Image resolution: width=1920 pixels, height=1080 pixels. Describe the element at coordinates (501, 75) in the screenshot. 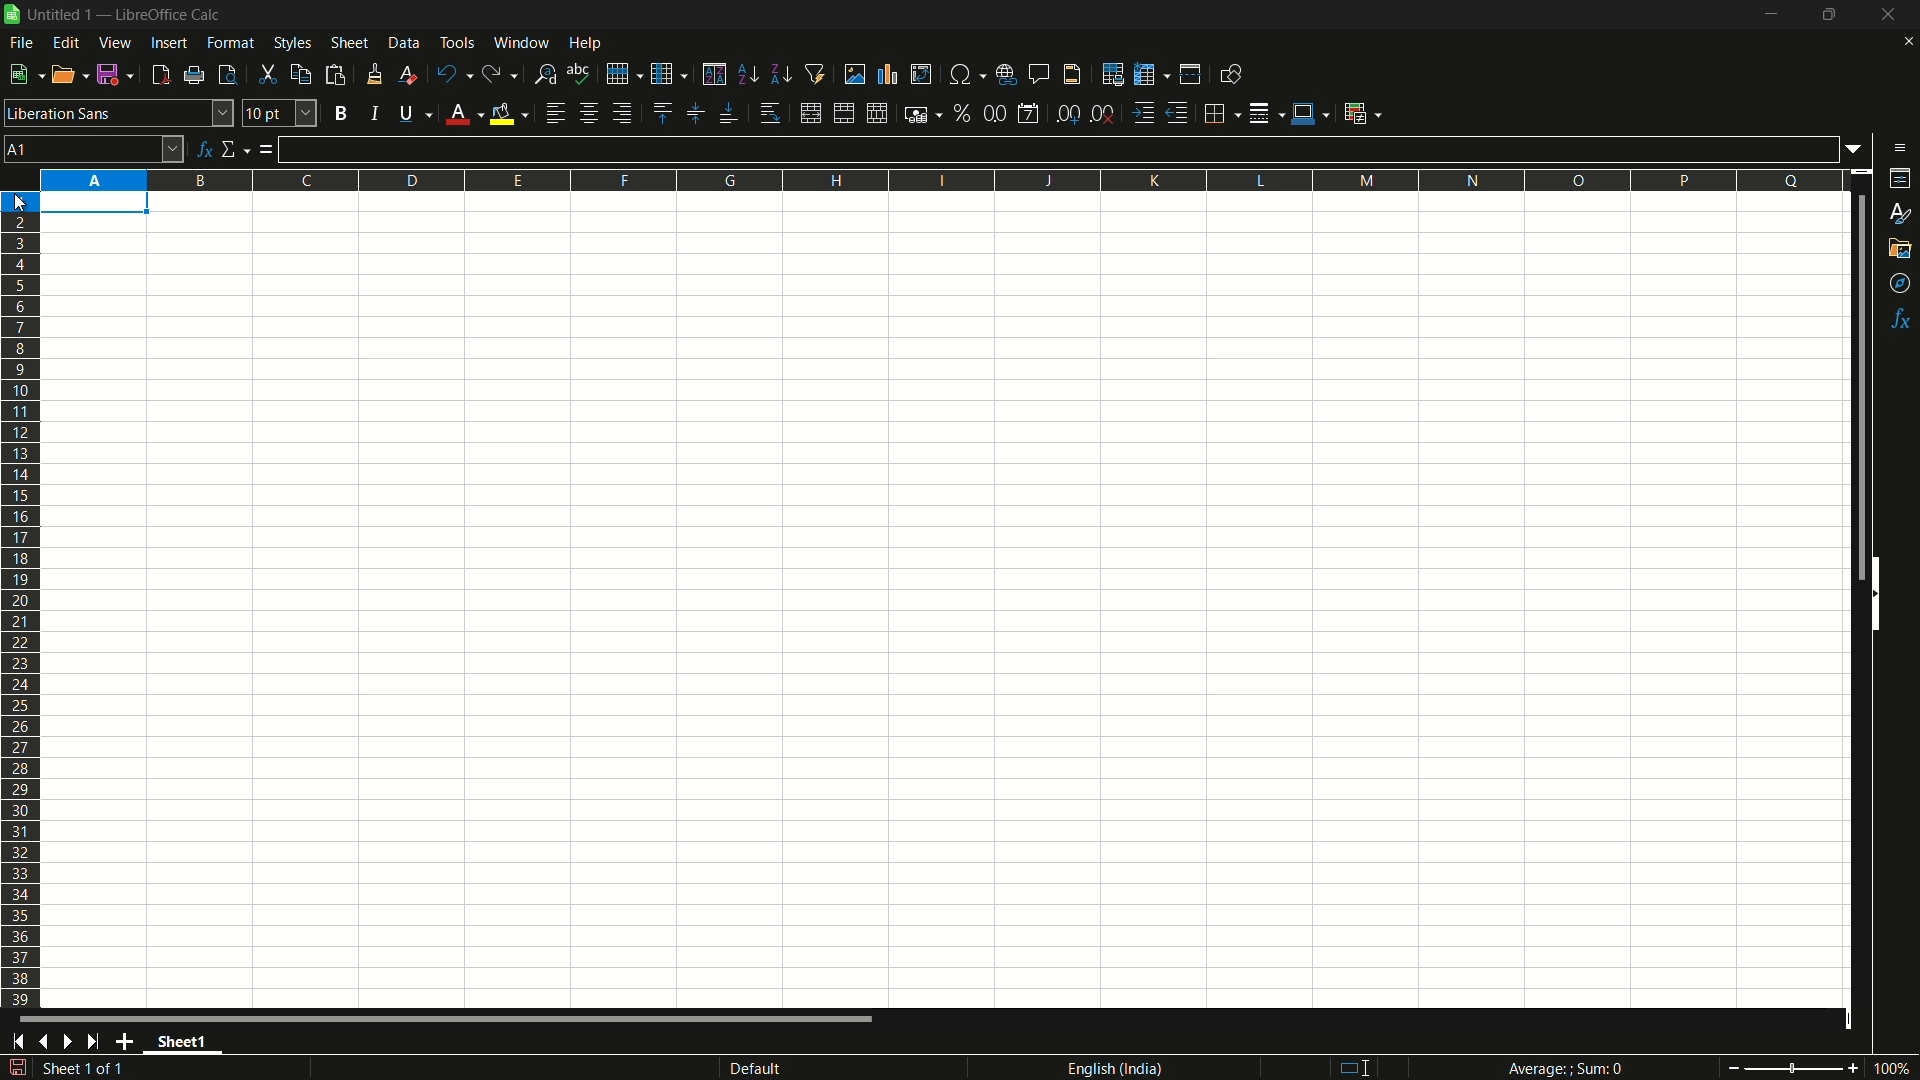

I see `redo` at that location.